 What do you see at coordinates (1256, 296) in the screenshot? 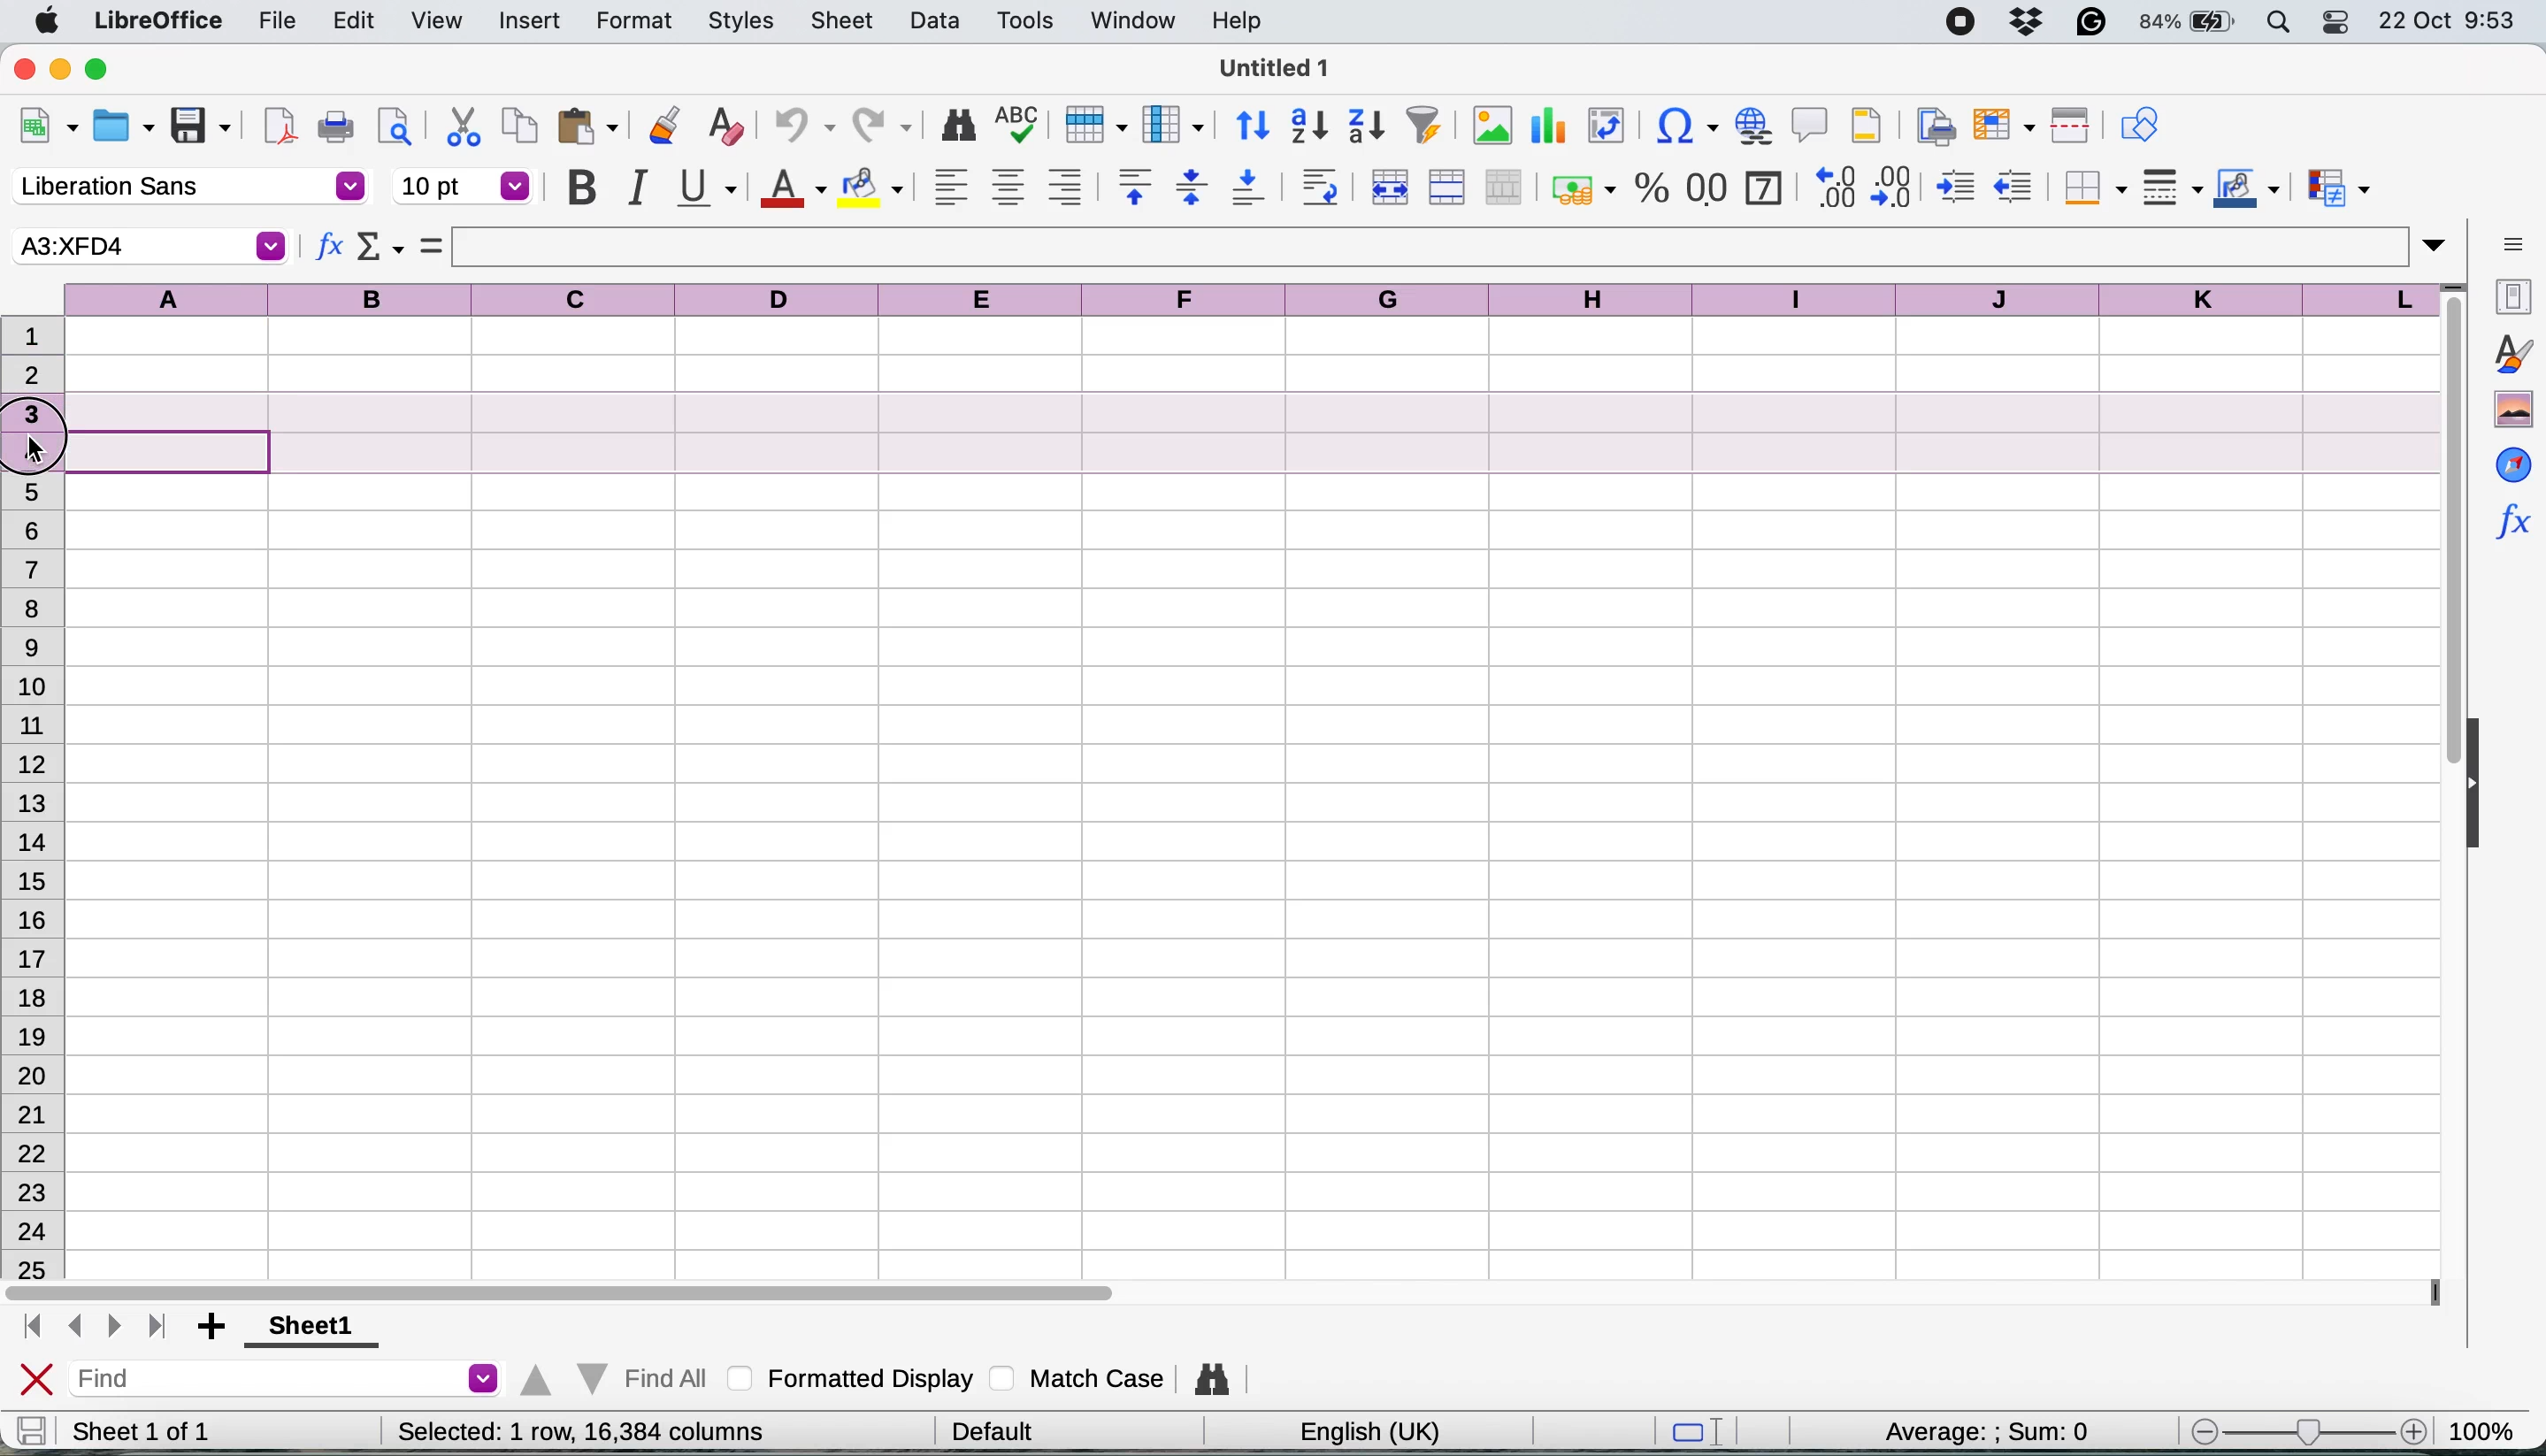
I see `columns` at bounding box center [1256, 296].